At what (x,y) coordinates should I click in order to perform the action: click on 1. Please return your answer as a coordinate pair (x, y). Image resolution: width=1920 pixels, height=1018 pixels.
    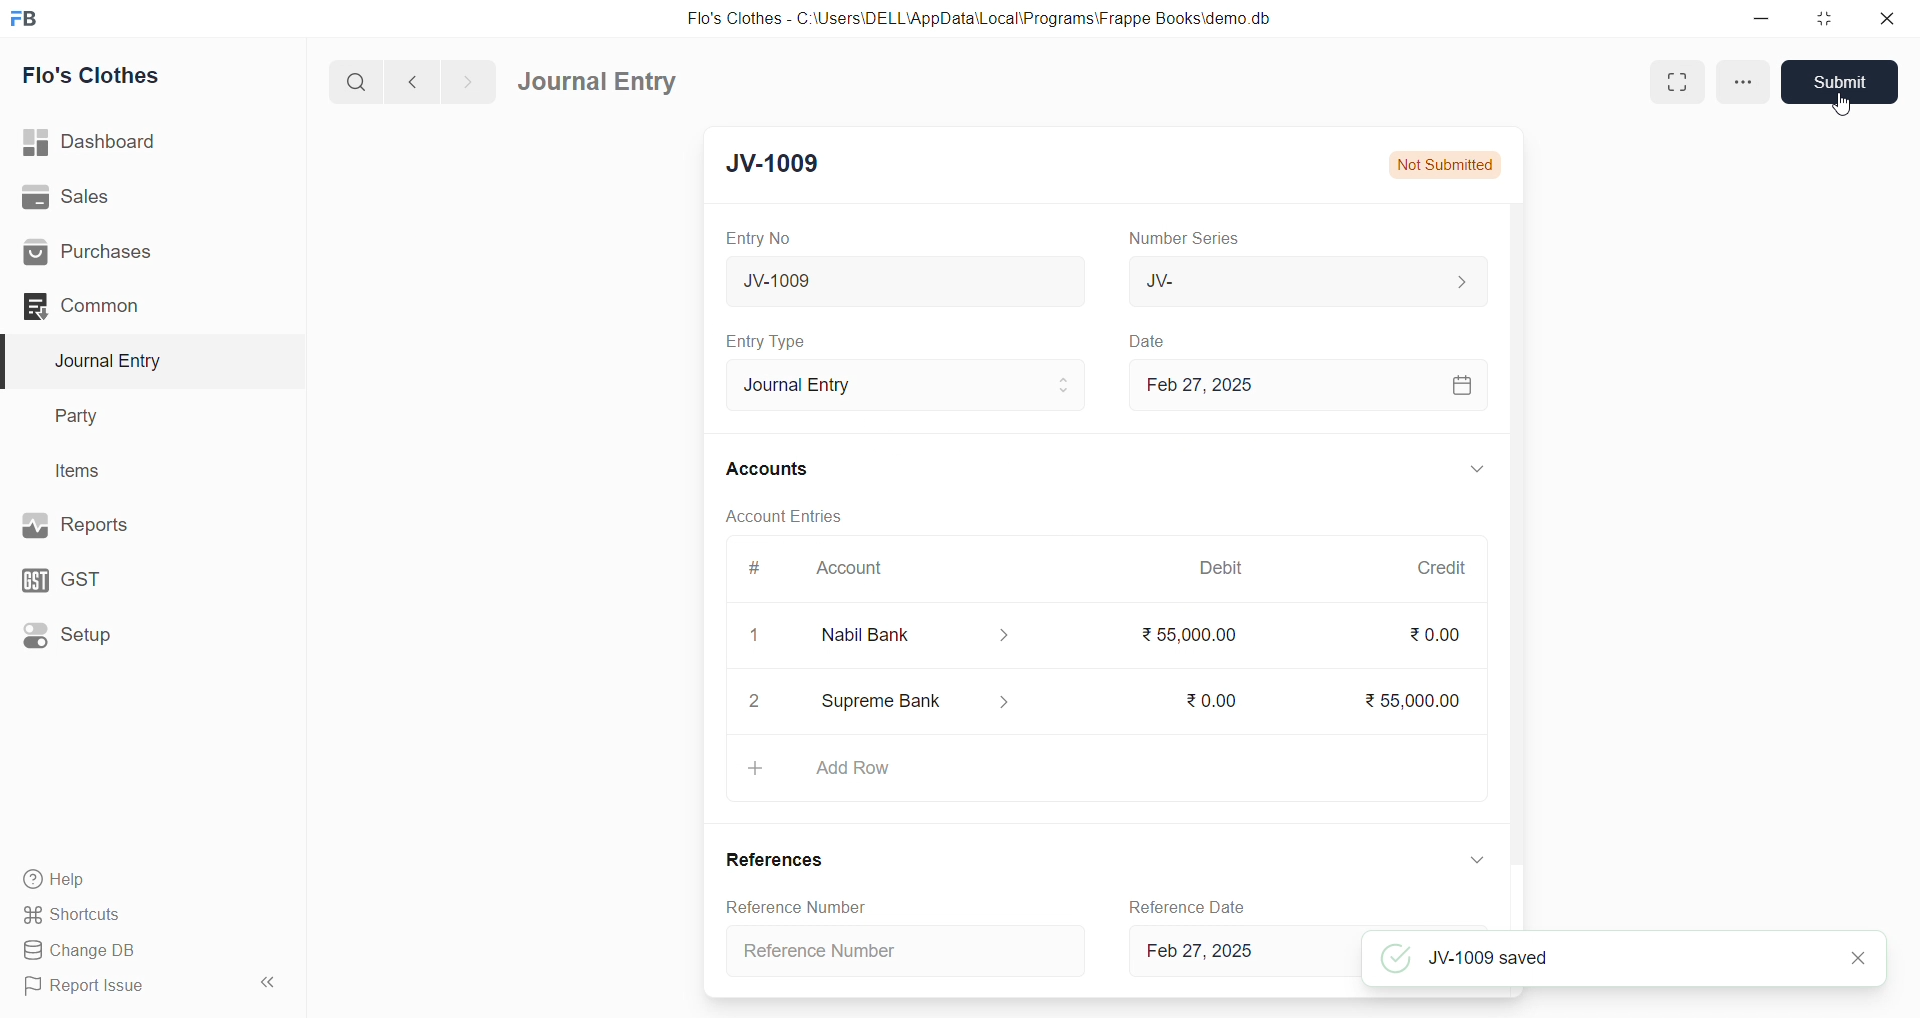
    Looking at the image, I should click on (754, 636).